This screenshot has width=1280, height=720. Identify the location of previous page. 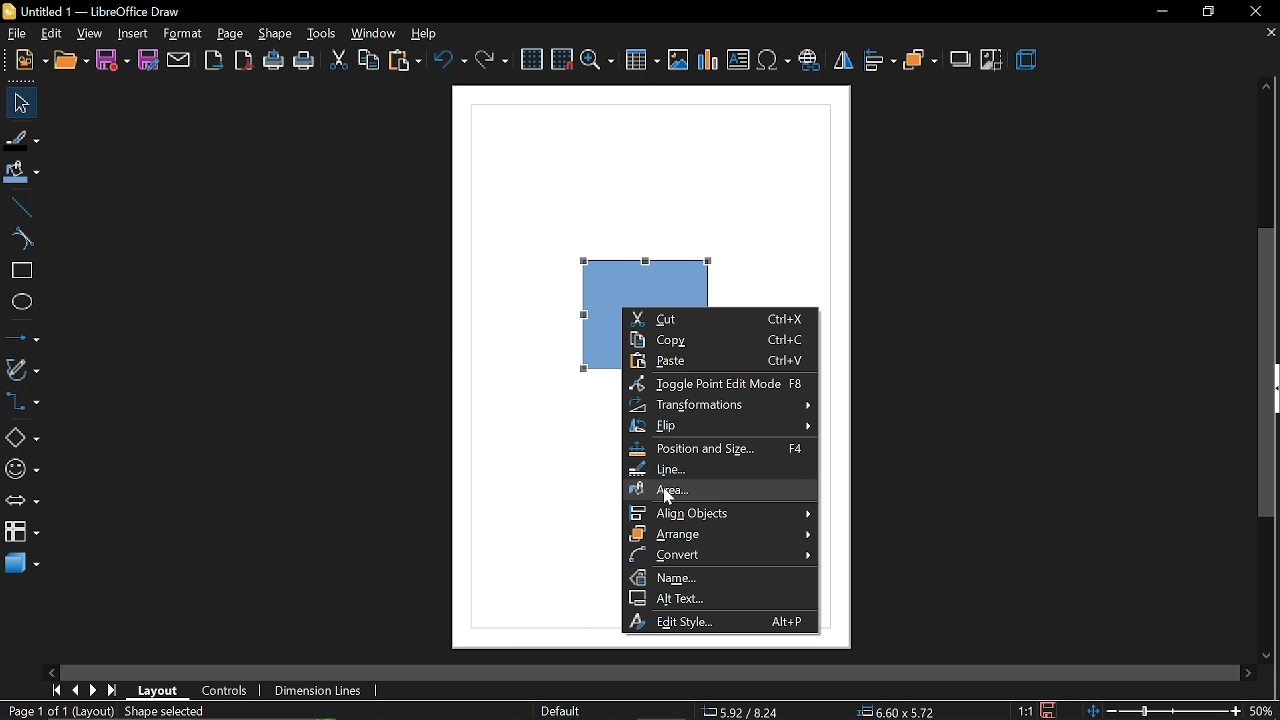
(75, 689).